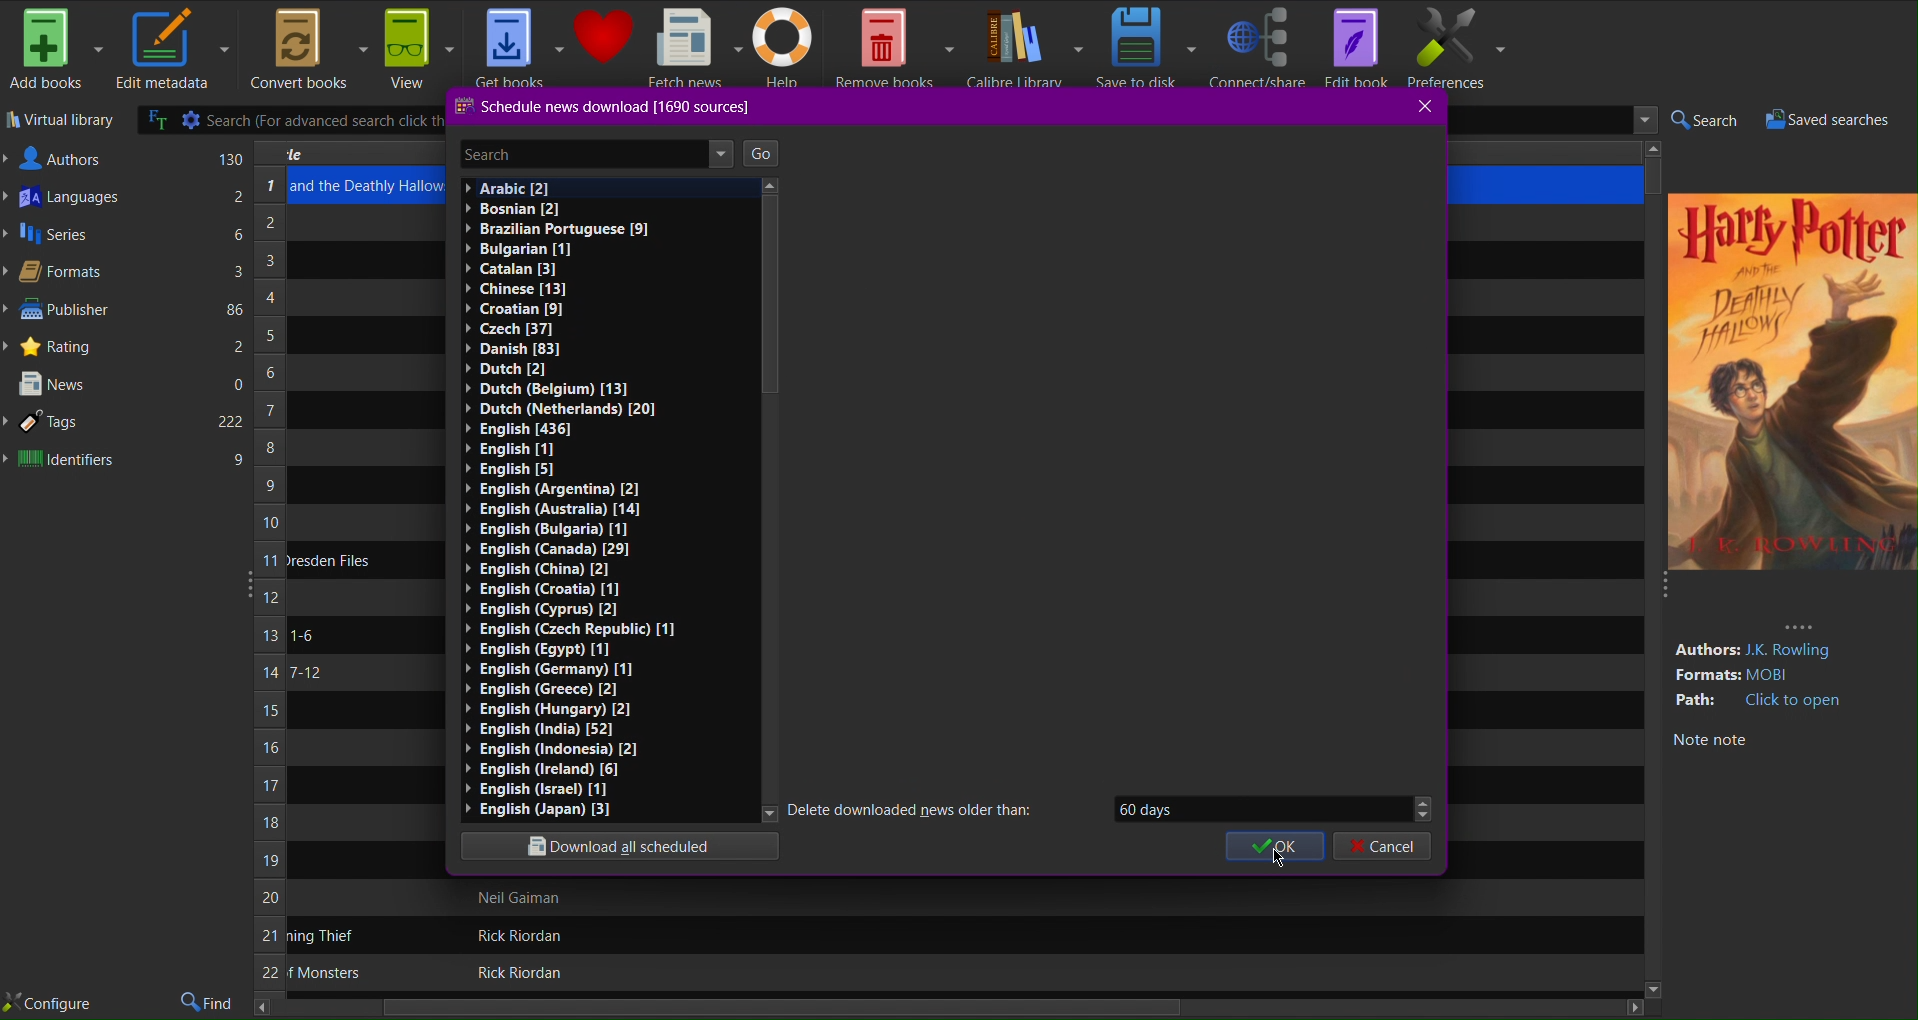 The height and width of the screenshot is (1020, 1918). I want to click on Scrollbar, so click(1654, 165).